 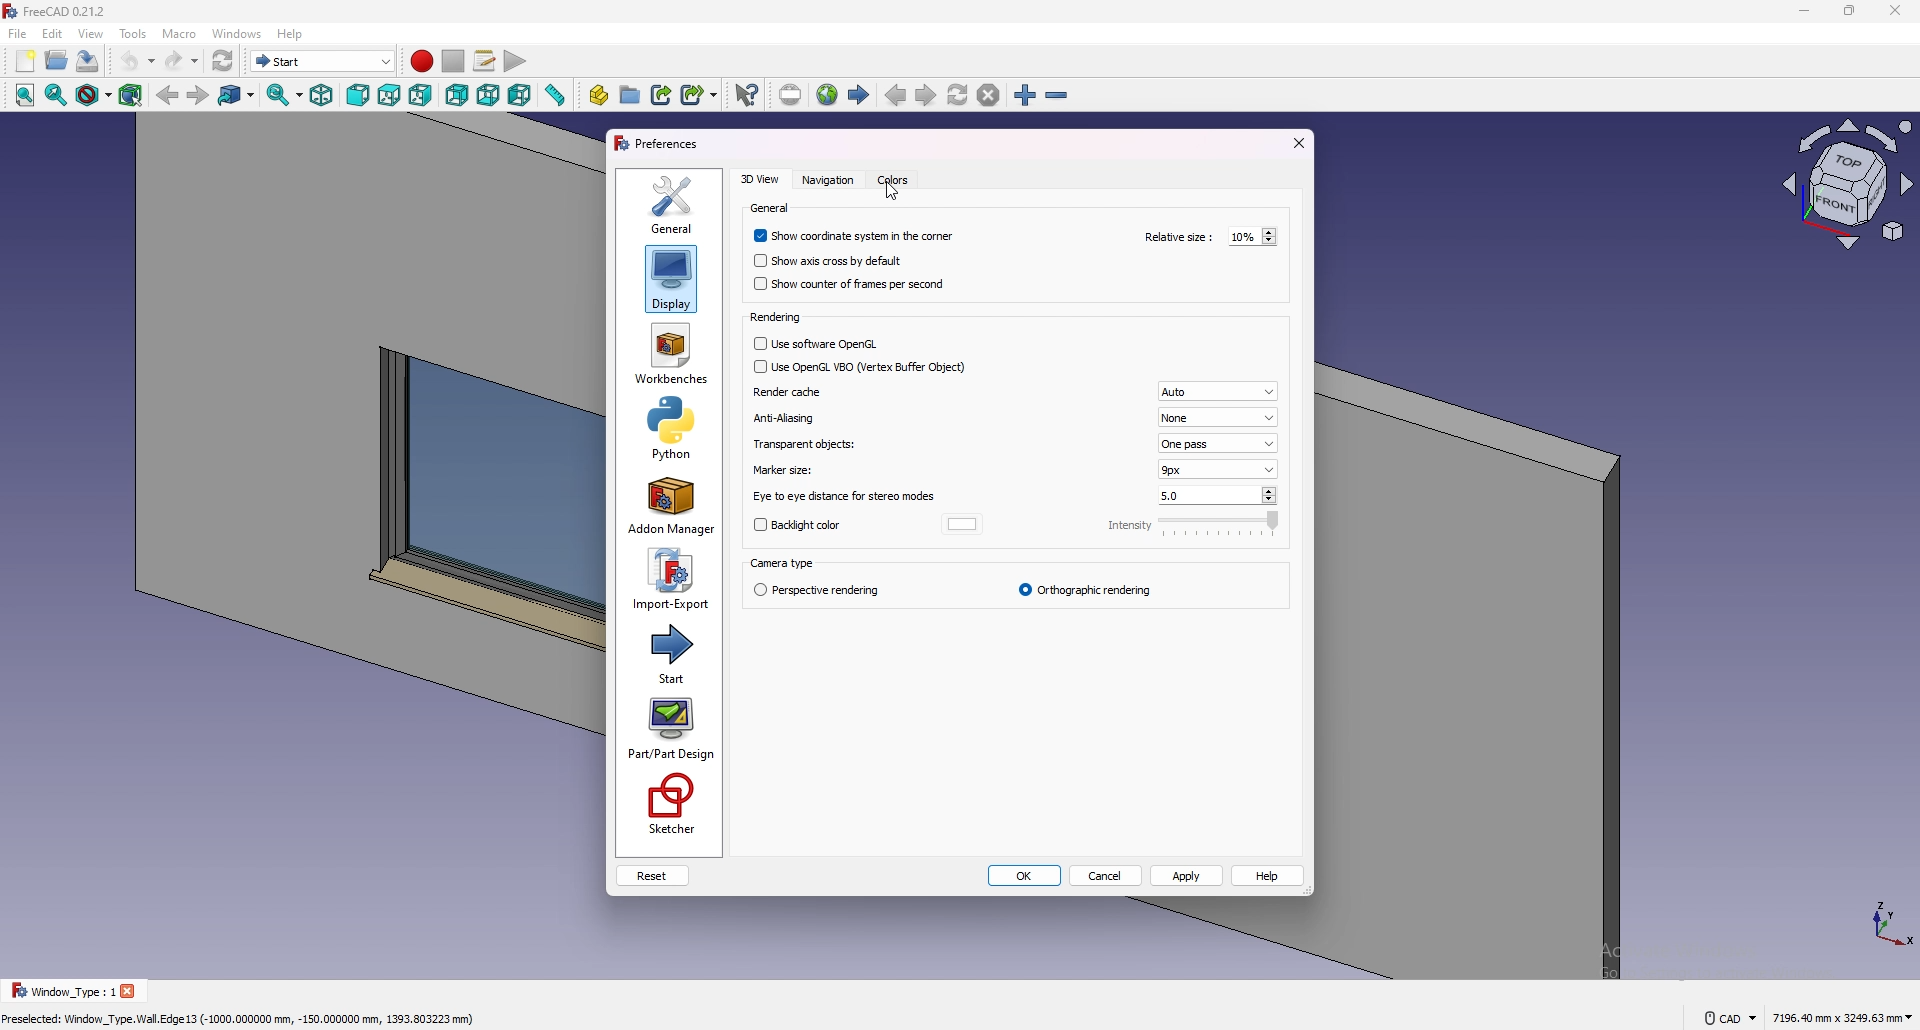 I want to click on navigation, so click(x=825, y=181).